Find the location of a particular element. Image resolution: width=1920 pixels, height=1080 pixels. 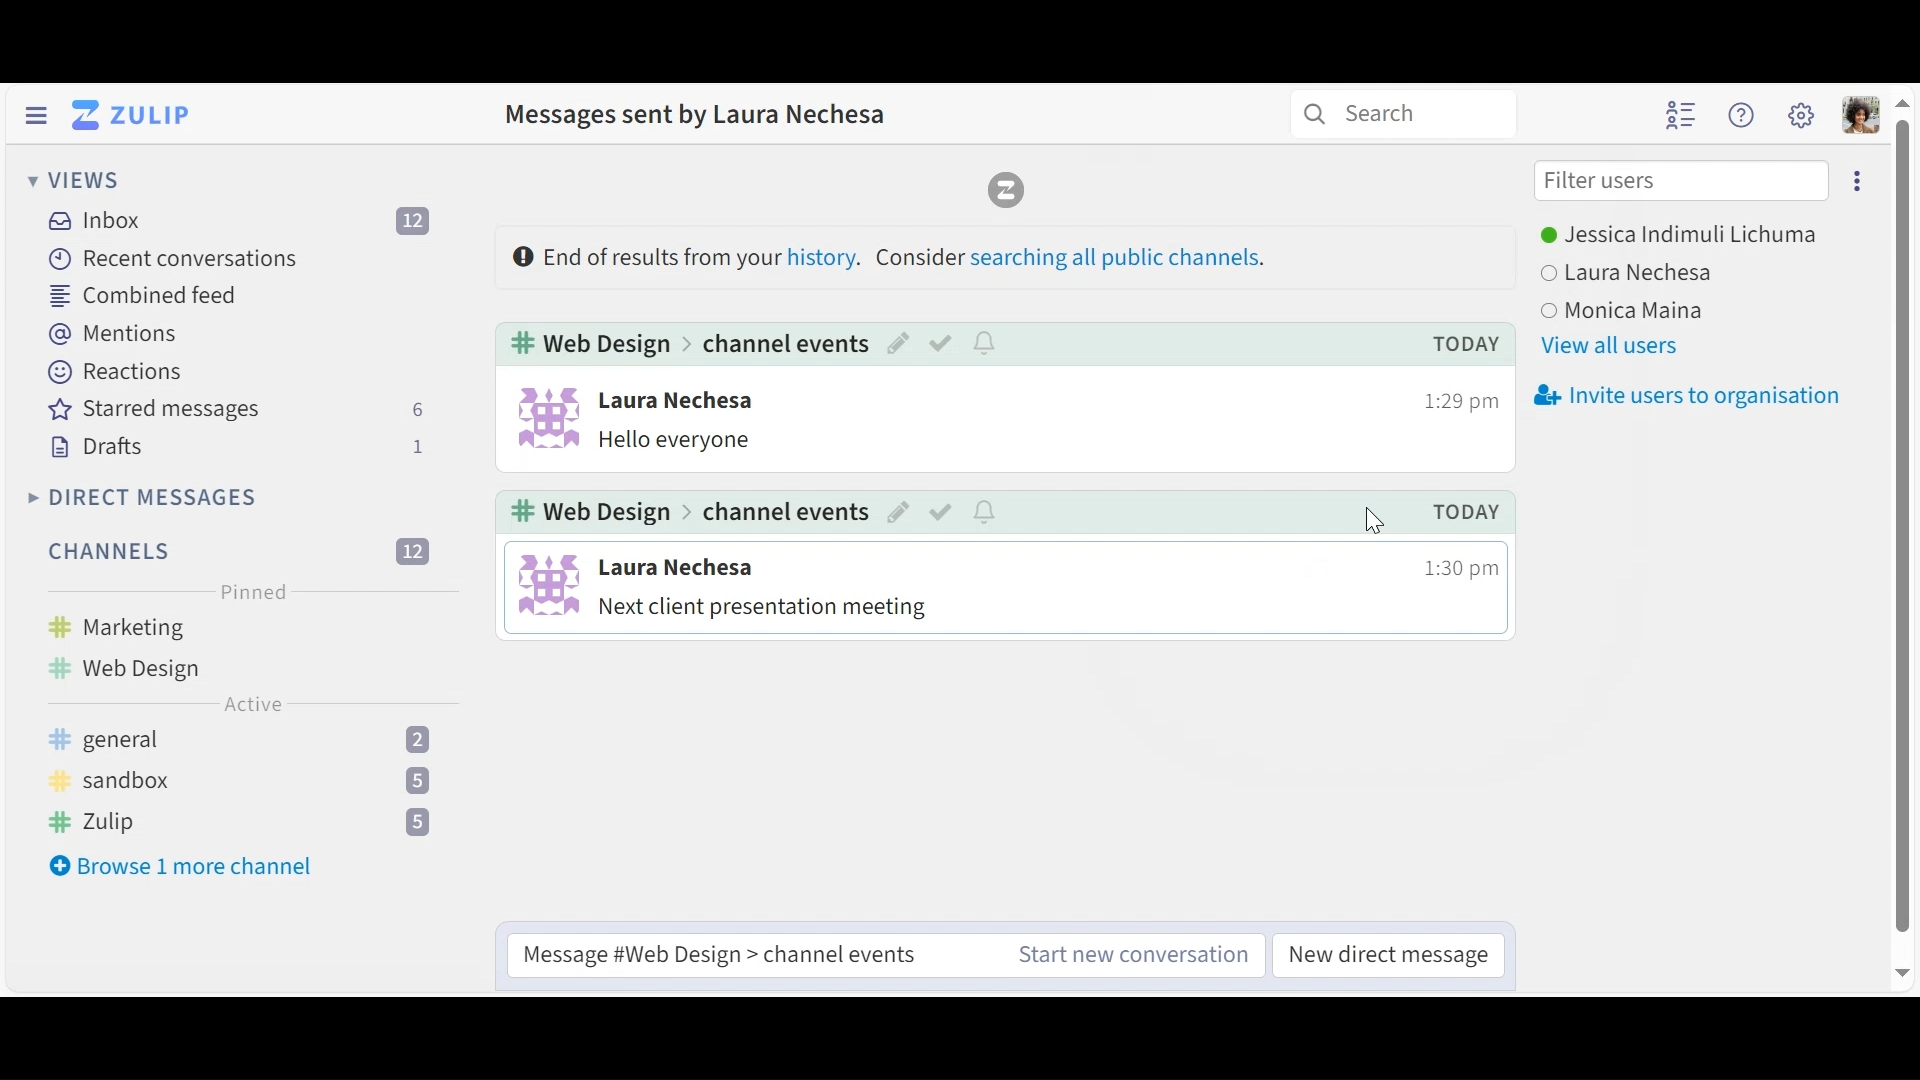

message is located at coordinates (697, 445).